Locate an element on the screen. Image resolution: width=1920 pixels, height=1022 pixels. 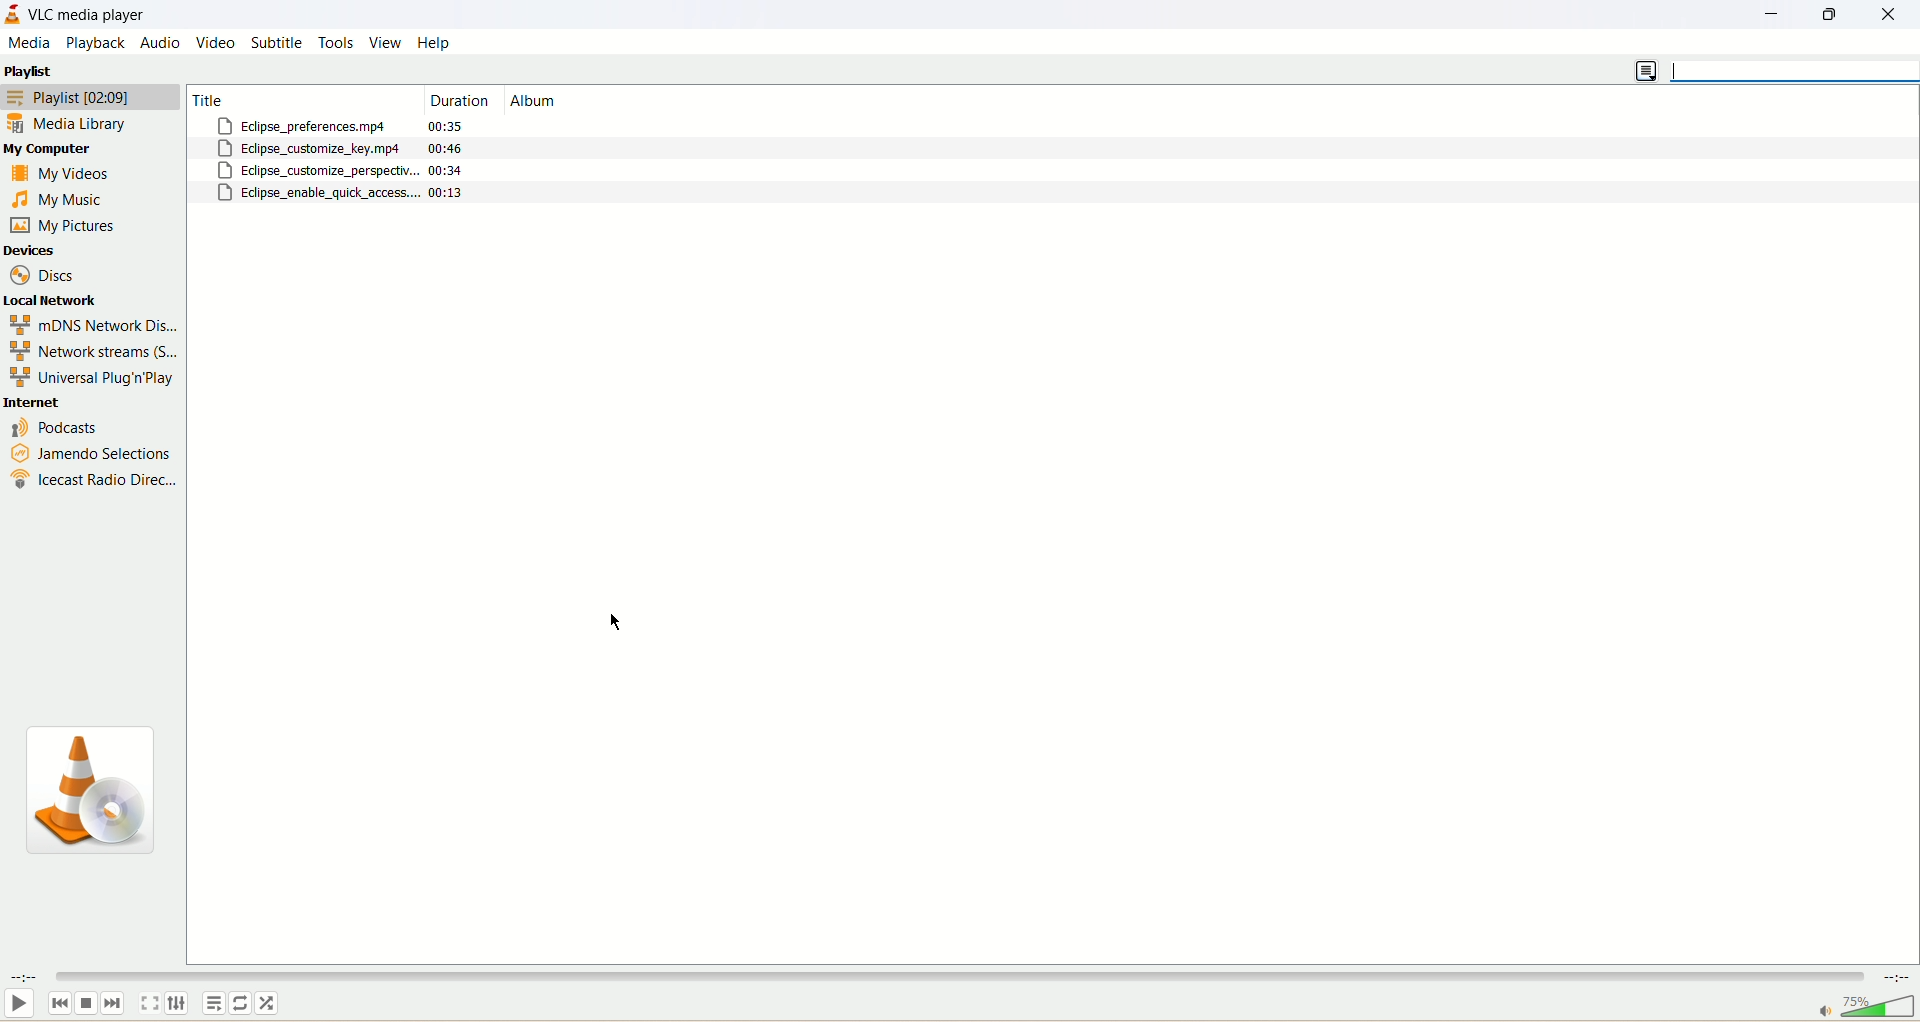
Eclipse_customize_perspectiv.. is located at coordinates (316, 171).